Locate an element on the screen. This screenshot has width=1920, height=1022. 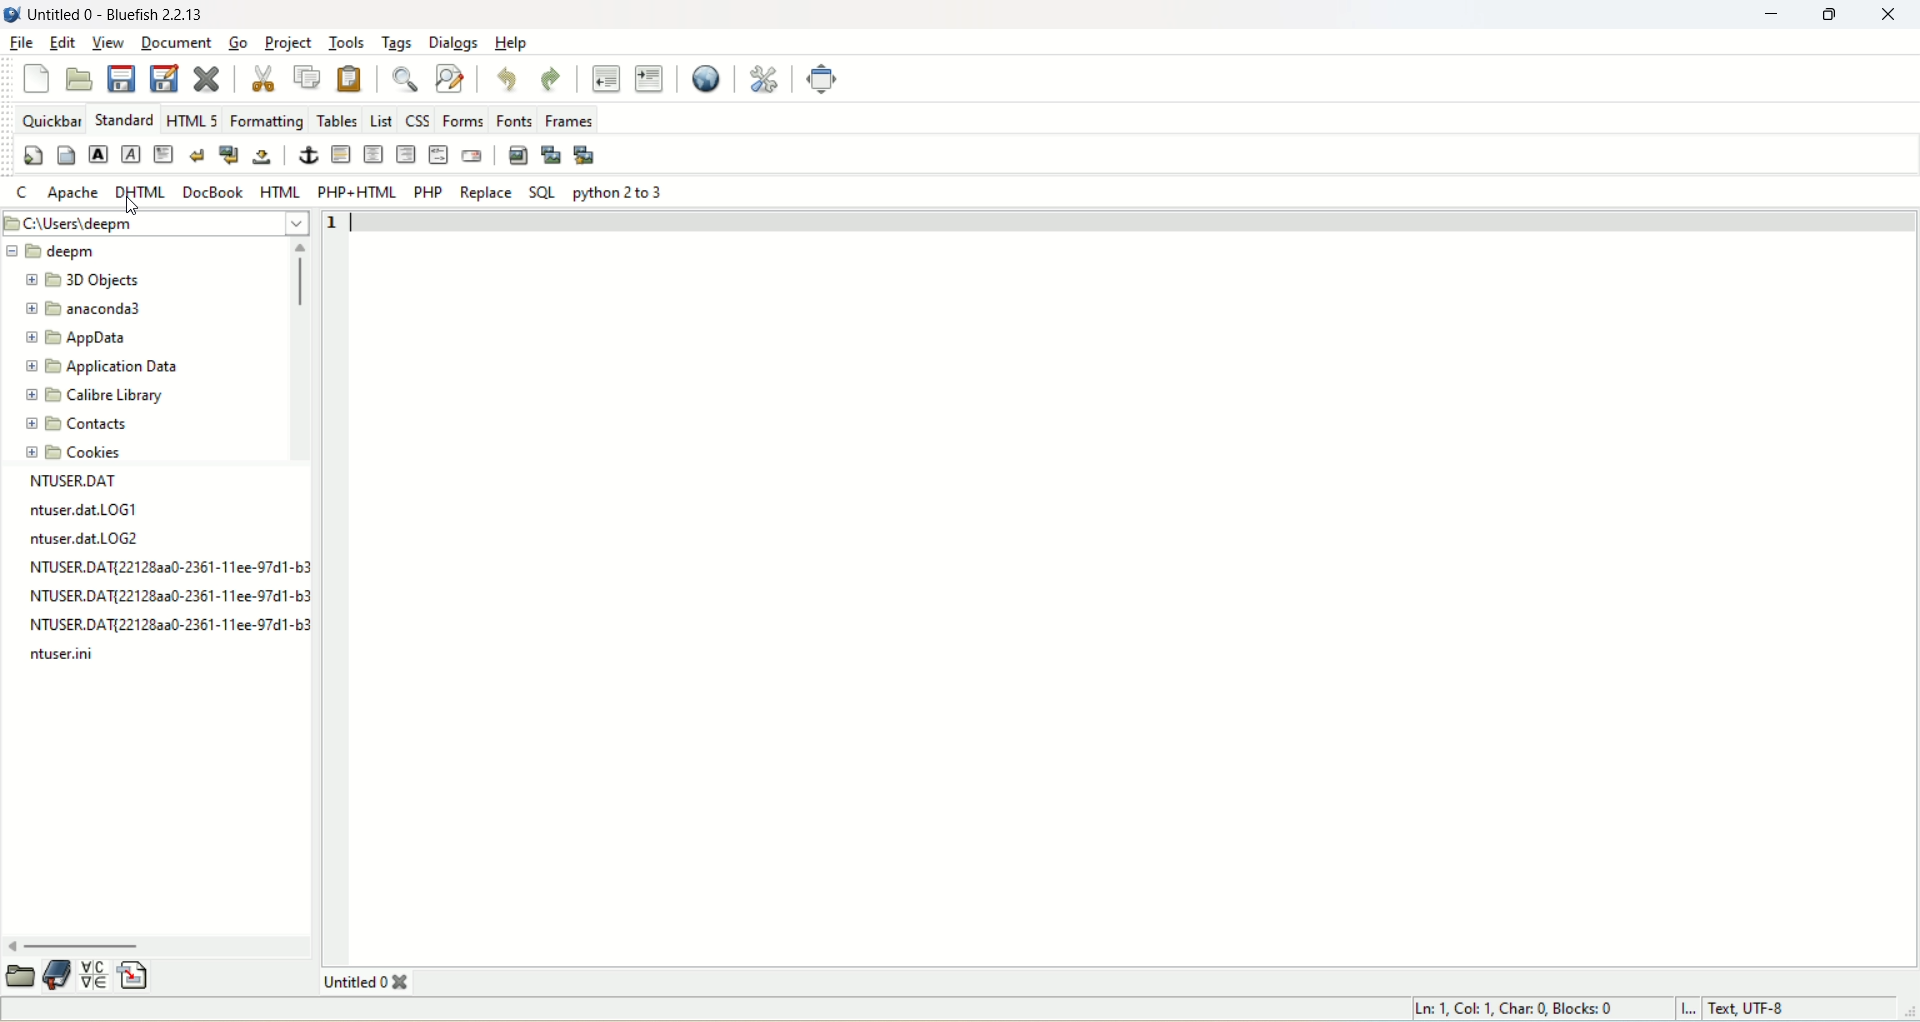
file is located at coordinates (17, 42).